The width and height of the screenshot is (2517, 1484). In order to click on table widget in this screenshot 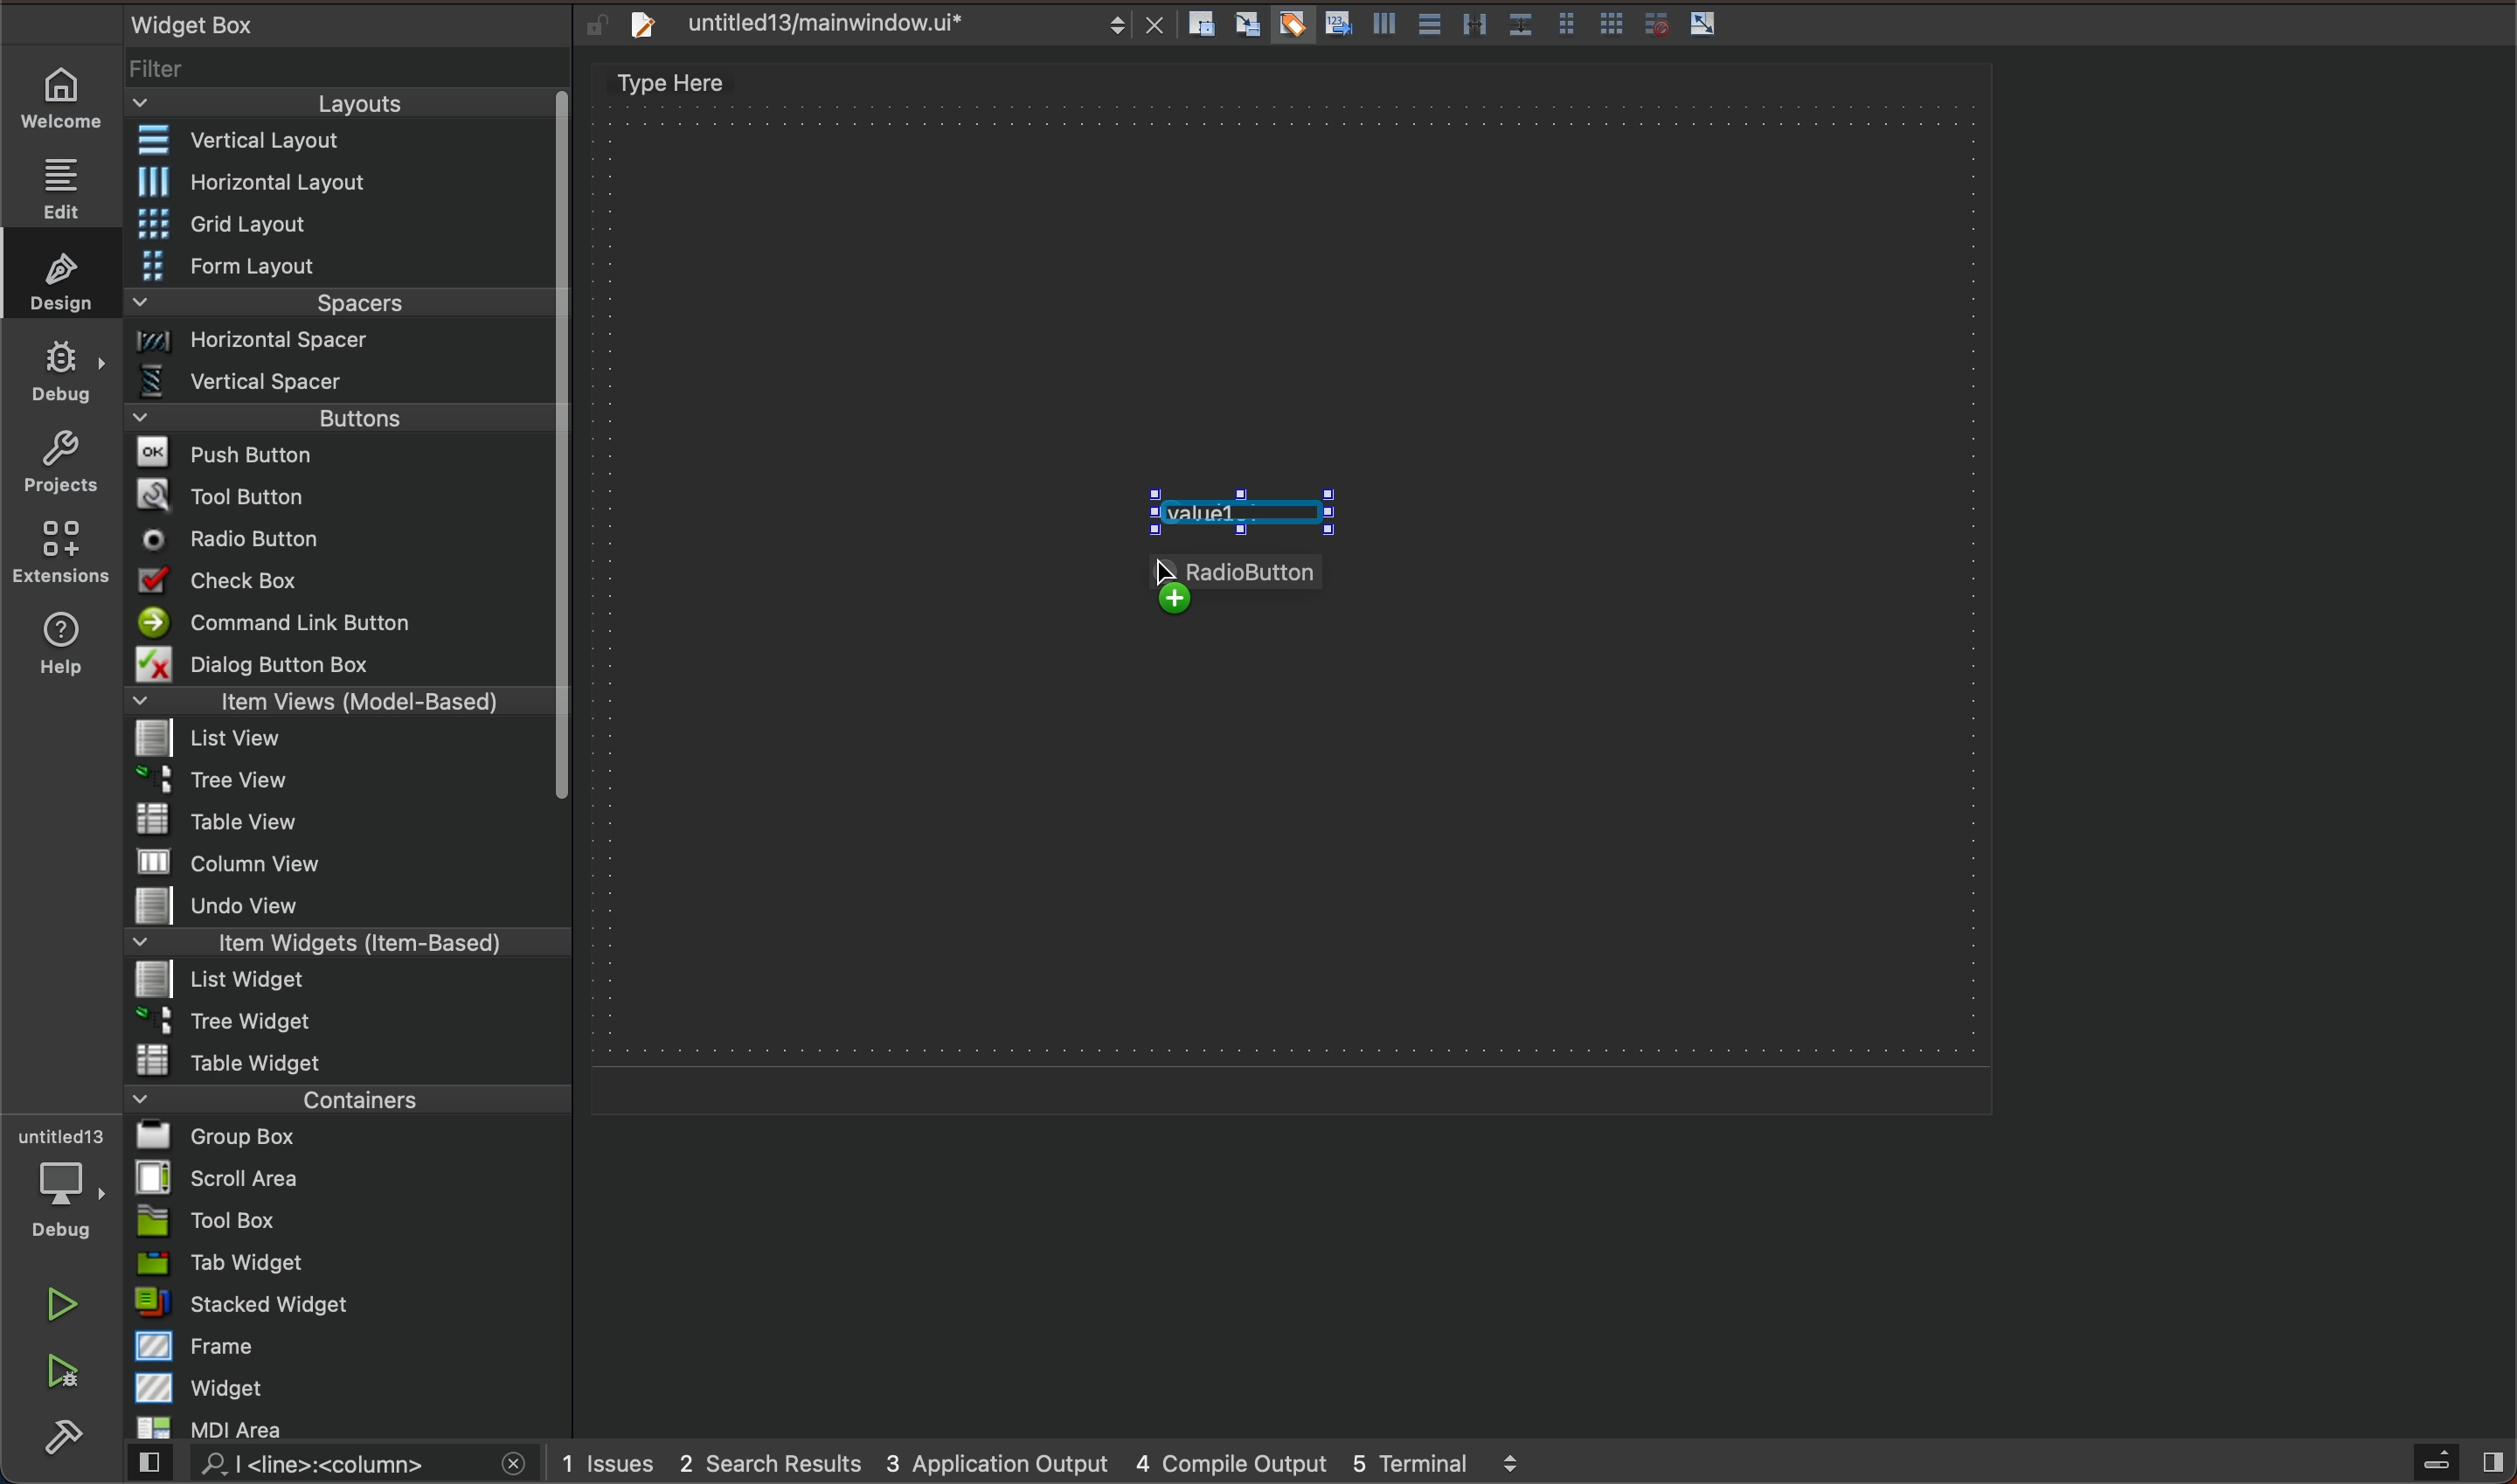, I will do `click(349, 1060)`.